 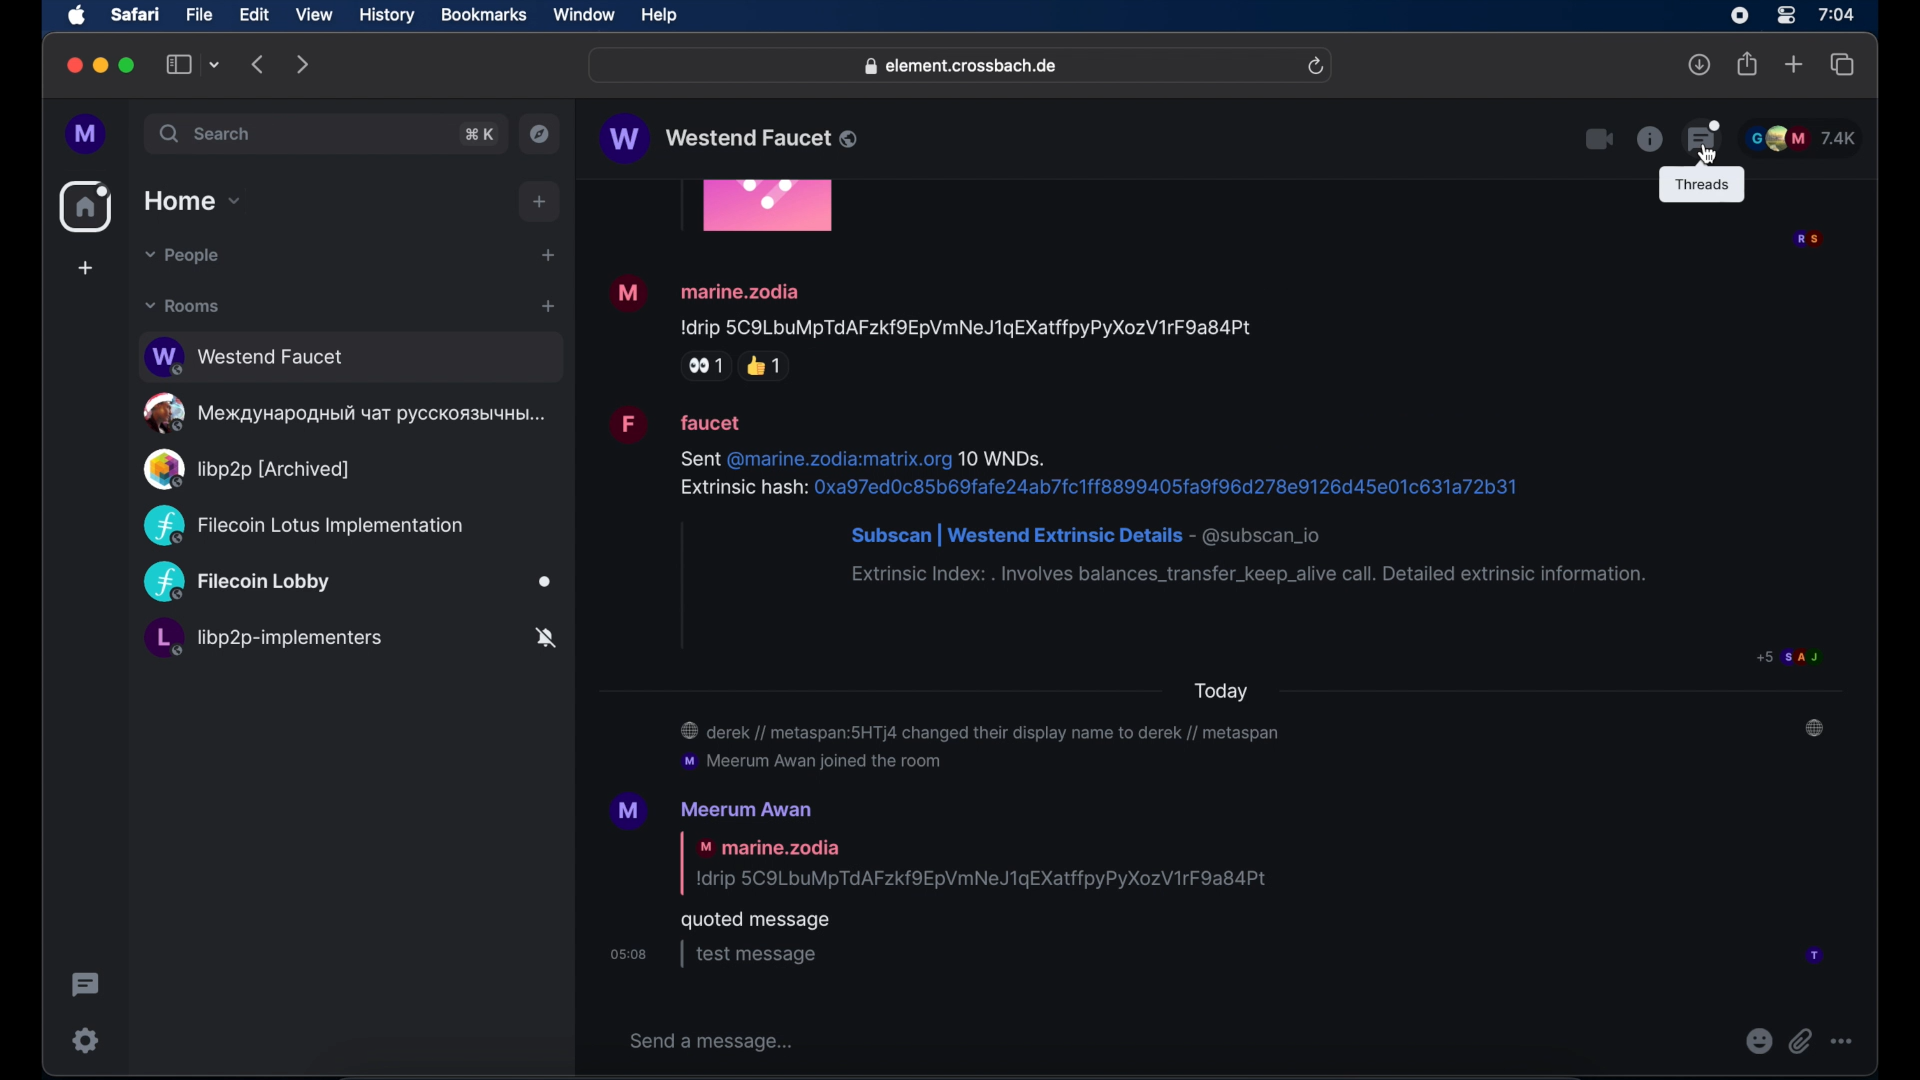 I want to click on participant, so click(x=1789, y=657).